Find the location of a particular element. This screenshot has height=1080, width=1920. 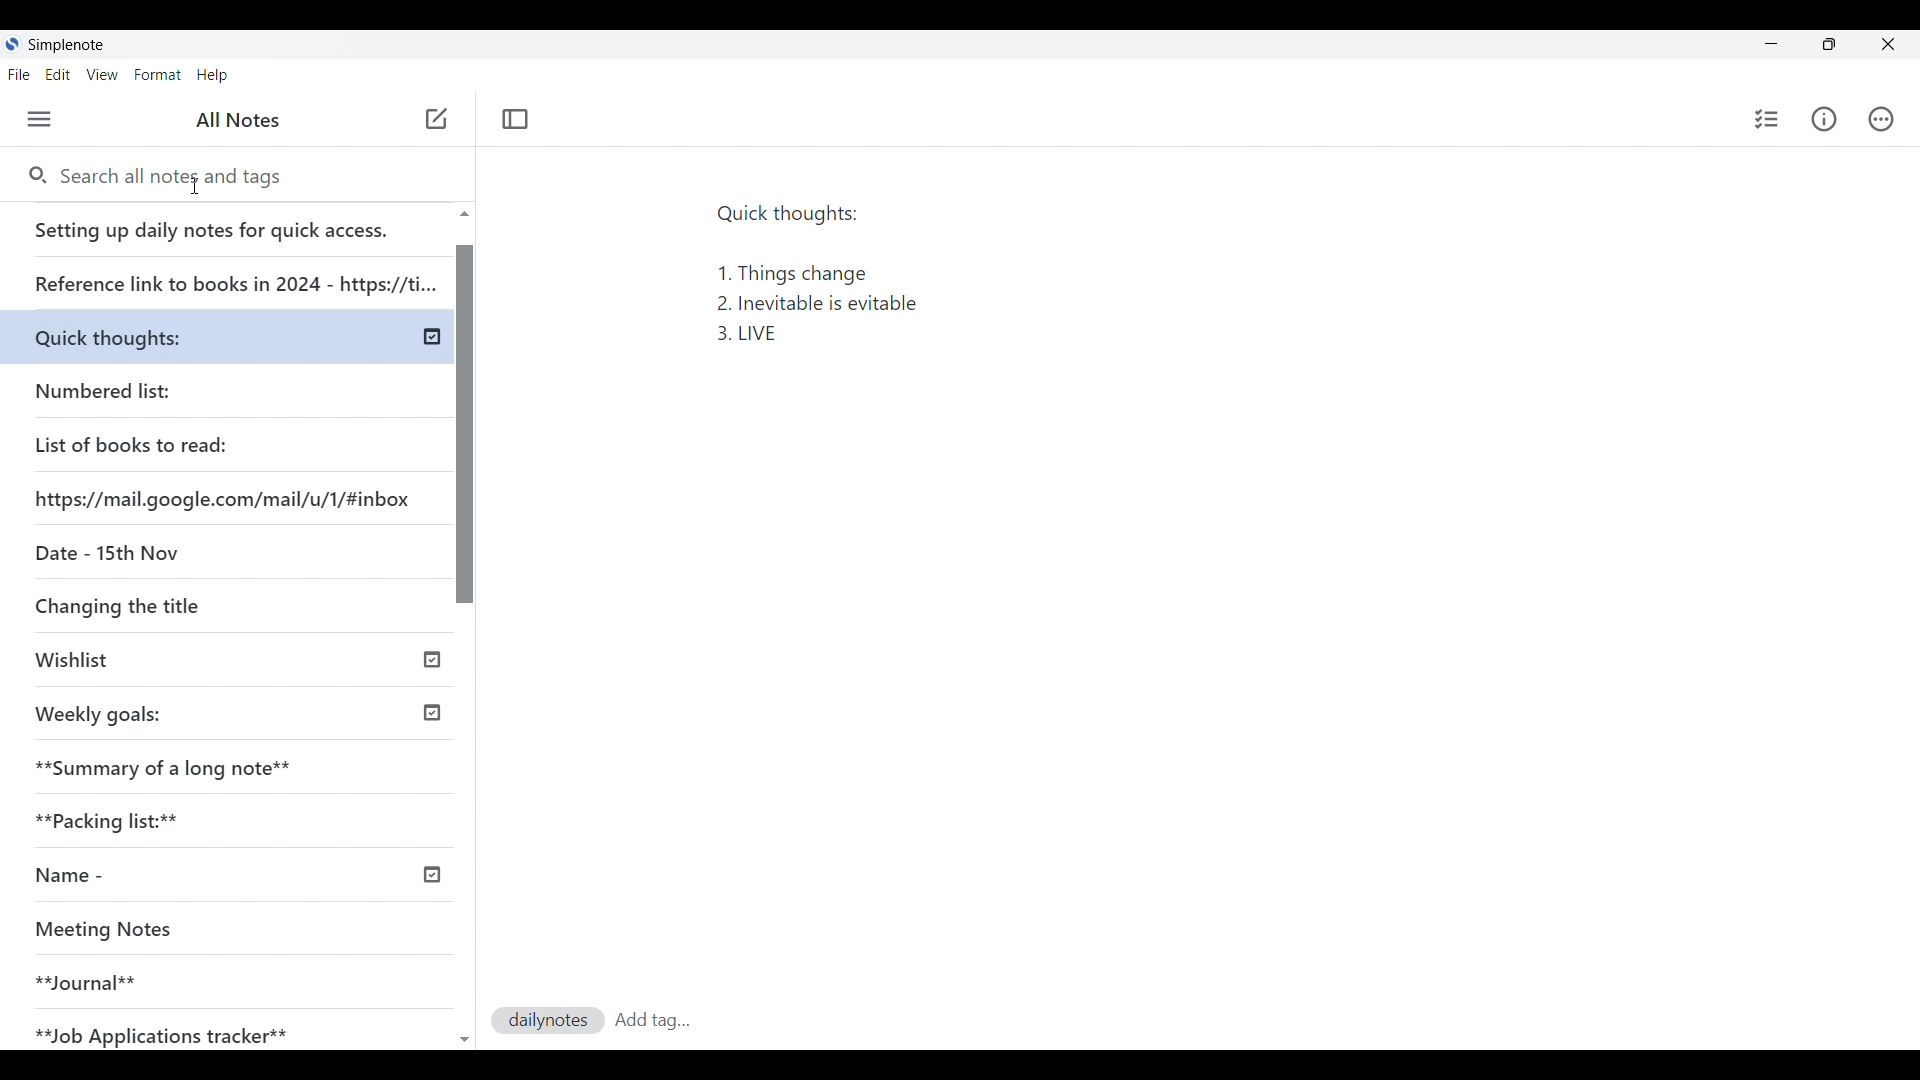

Quick thoughts:

1. Things change

2. Inevitable is evitable
3. LIVE is located at coordinates (818, 267).